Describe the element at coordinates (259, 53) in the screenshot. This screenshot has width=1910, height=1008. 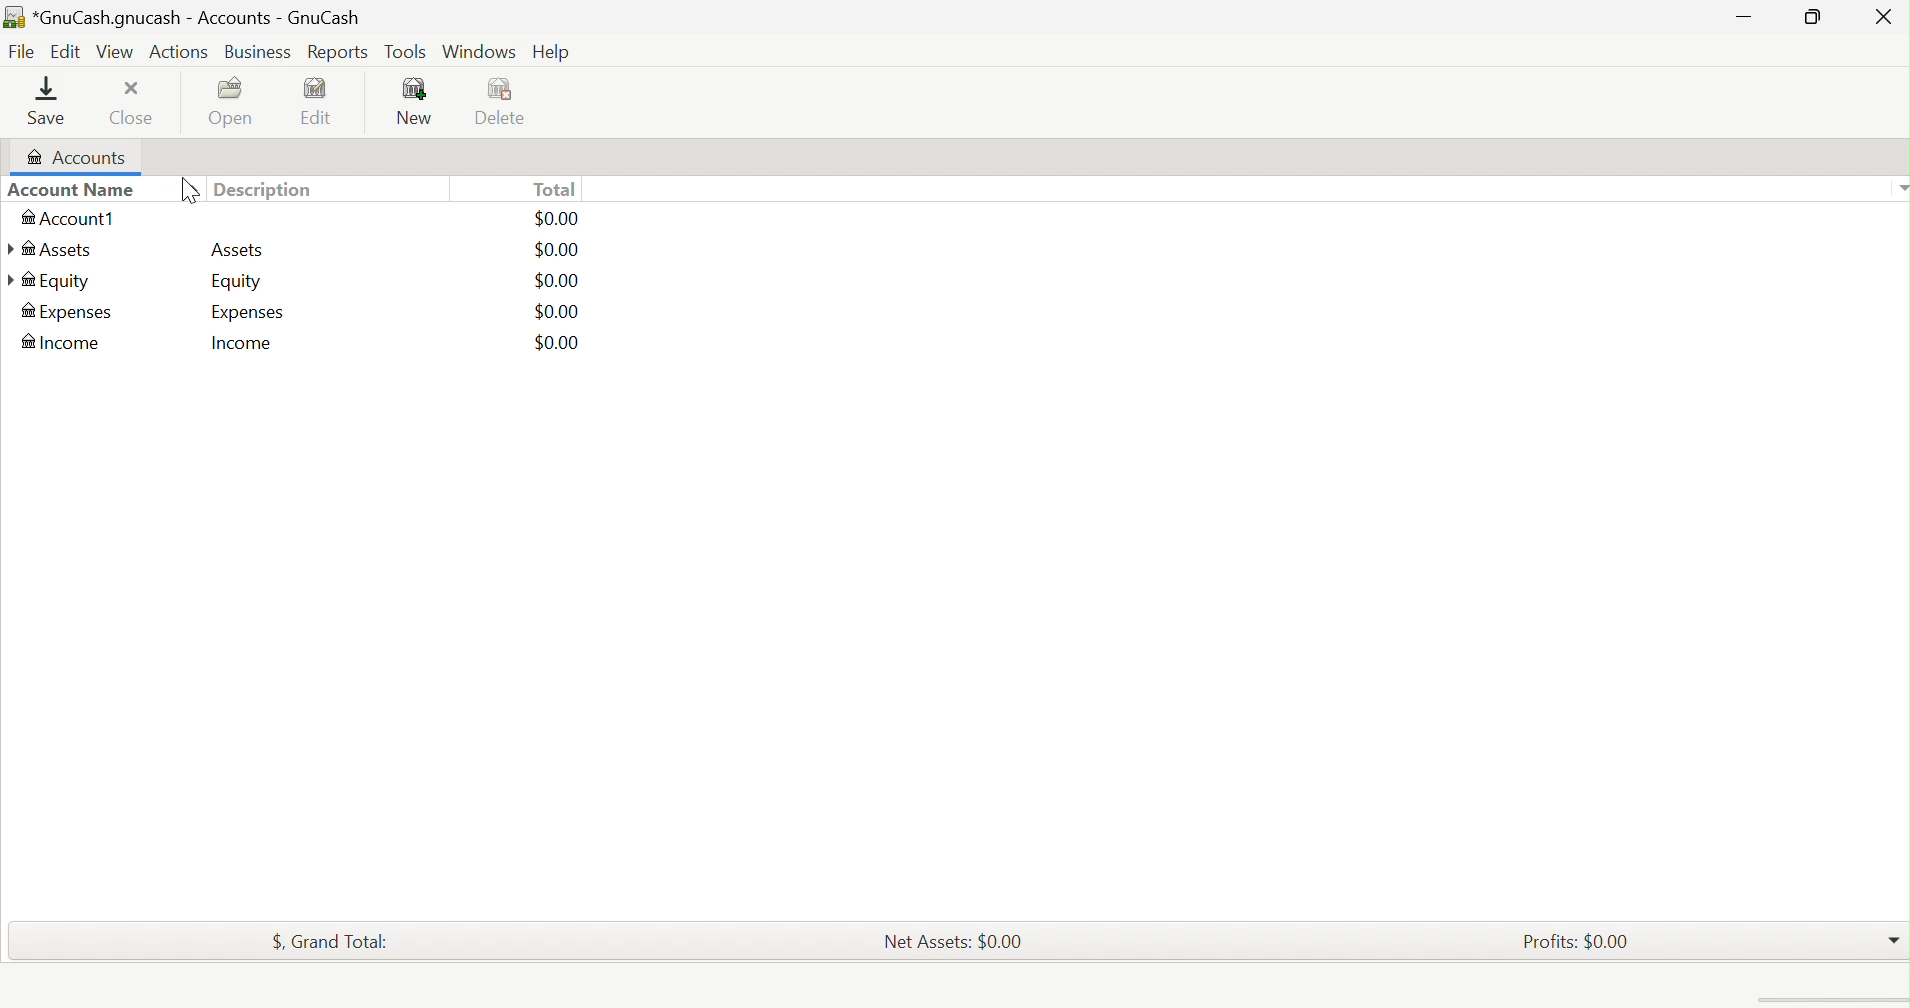
I see `Business` at that location.